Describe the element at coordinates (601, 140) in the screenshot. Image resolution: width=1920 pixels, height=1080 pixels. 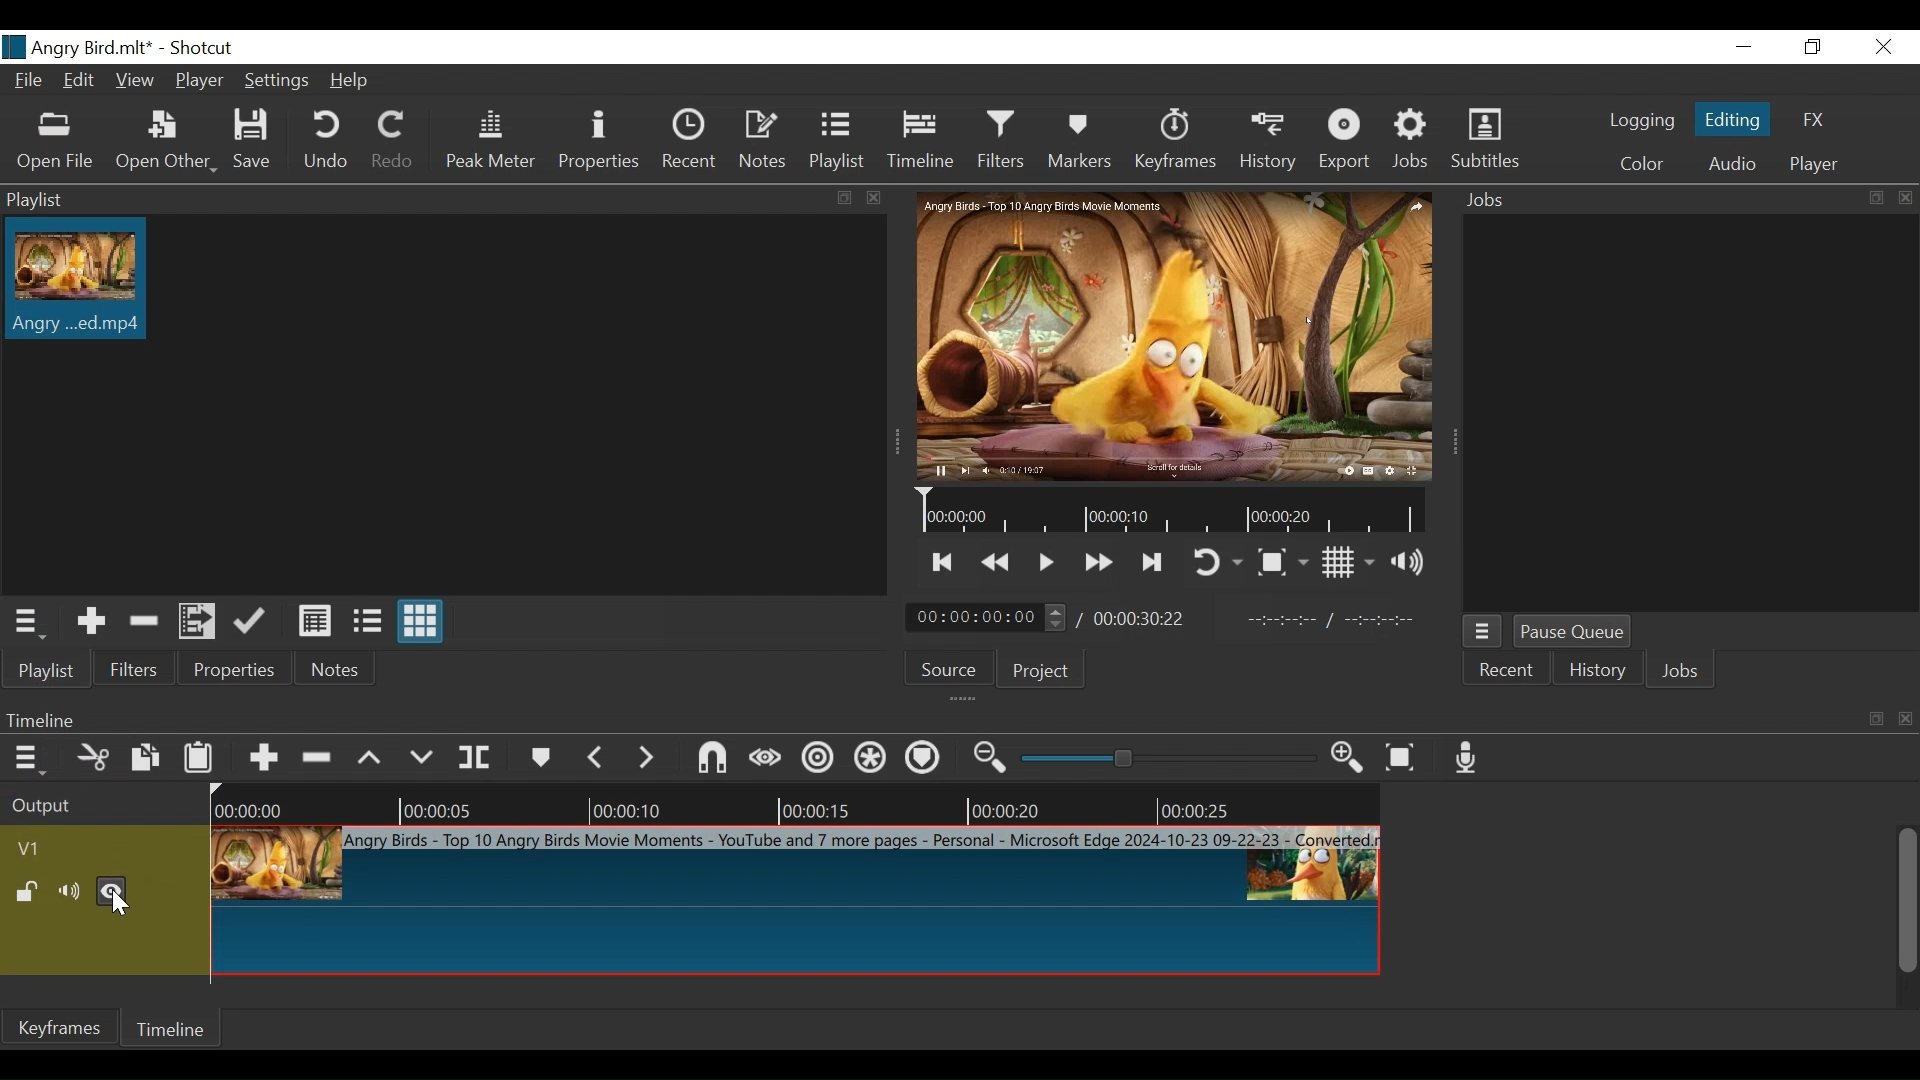
I see `Properties` at that location.